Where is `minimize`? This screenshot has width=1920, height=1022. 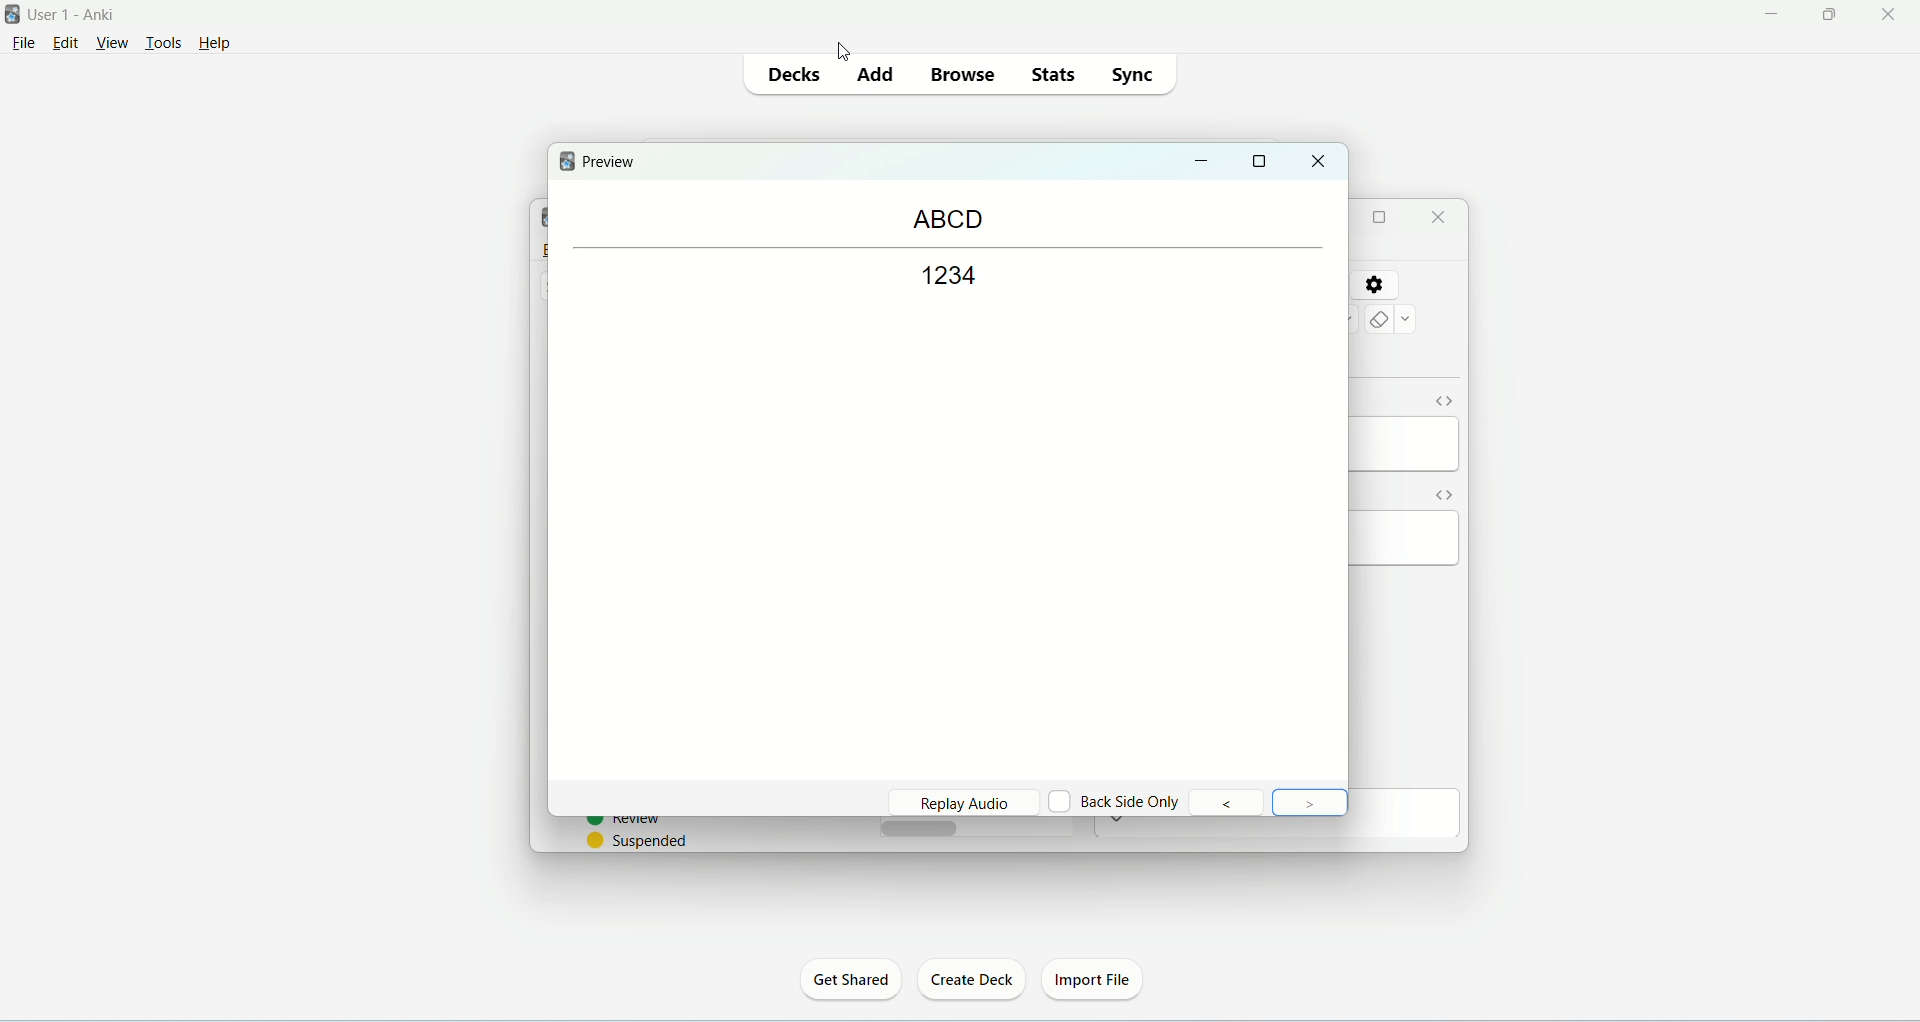
minimize is located at coordinates (1203, 163).